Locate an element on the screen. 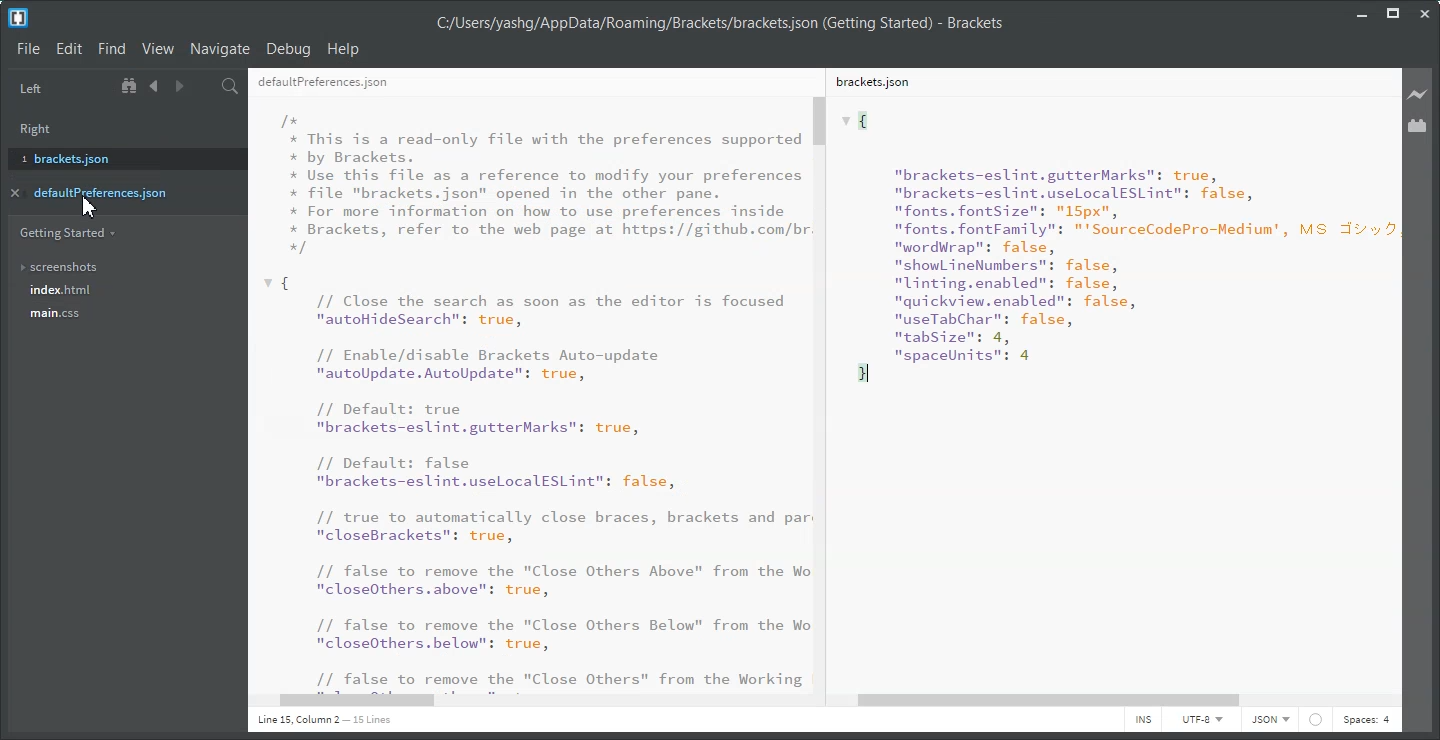 The image size is (1440, 740). Debug is located at coordinates (288, 49).